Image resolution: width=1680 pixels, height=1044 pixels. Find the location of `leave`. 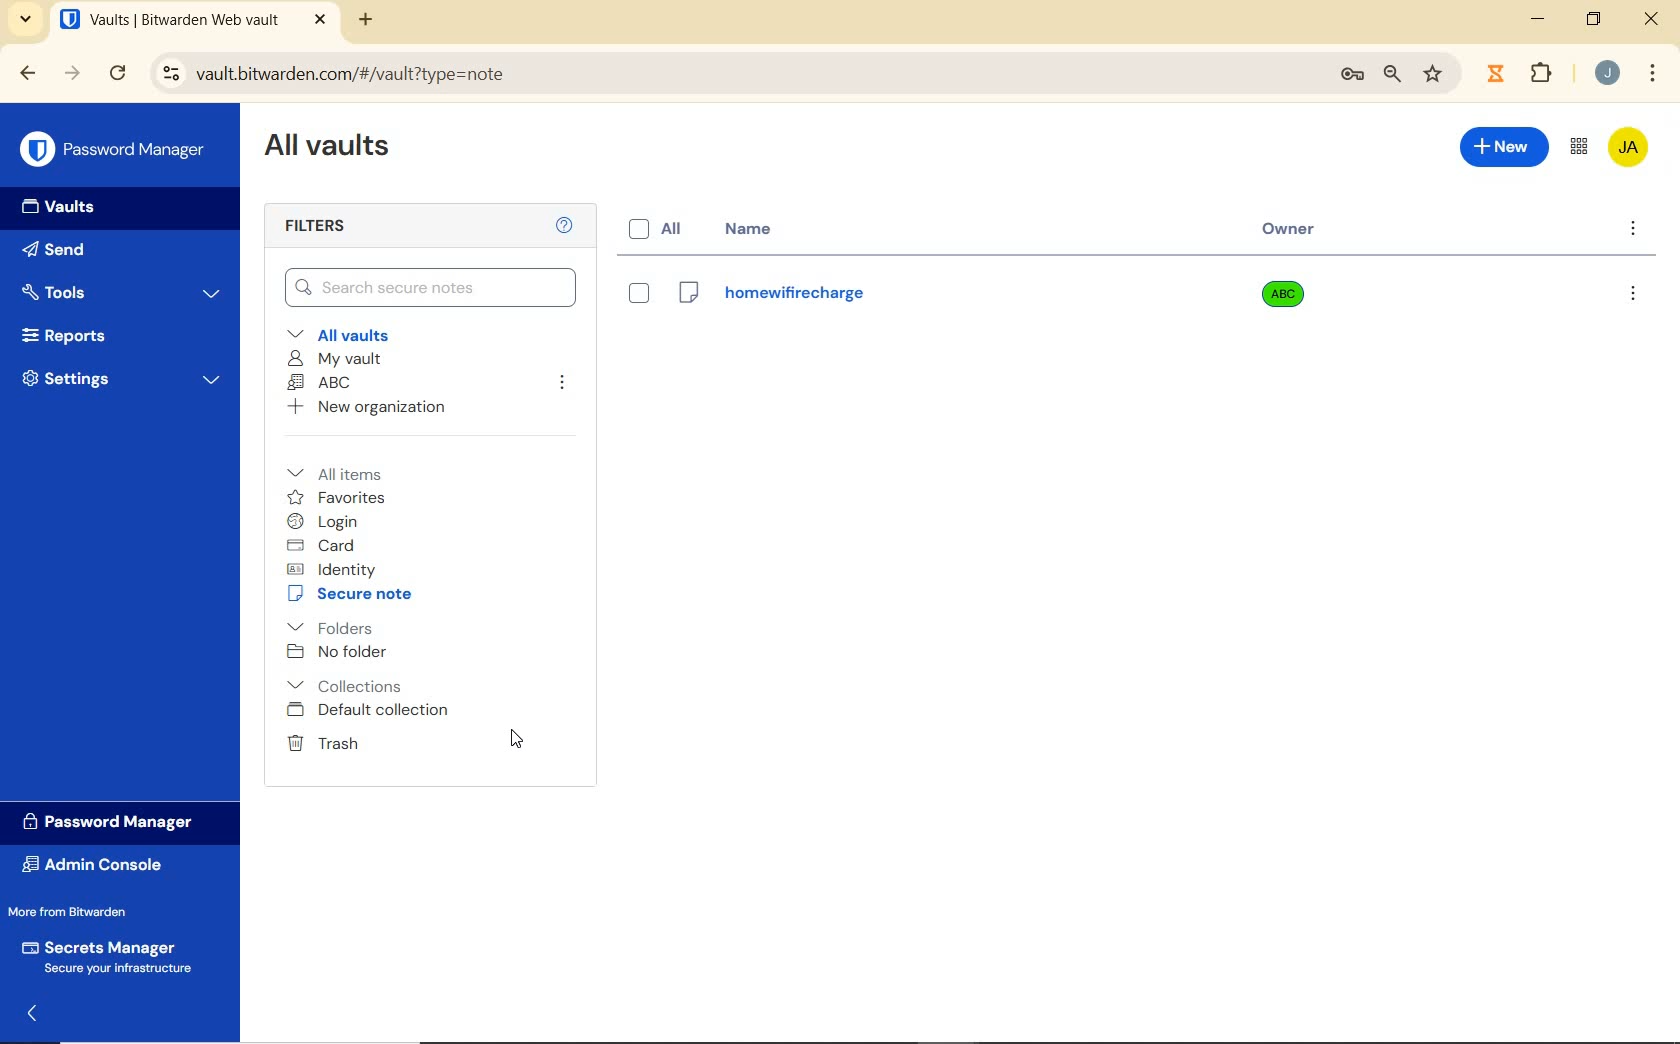

leave is located at coordinates (563, 386).